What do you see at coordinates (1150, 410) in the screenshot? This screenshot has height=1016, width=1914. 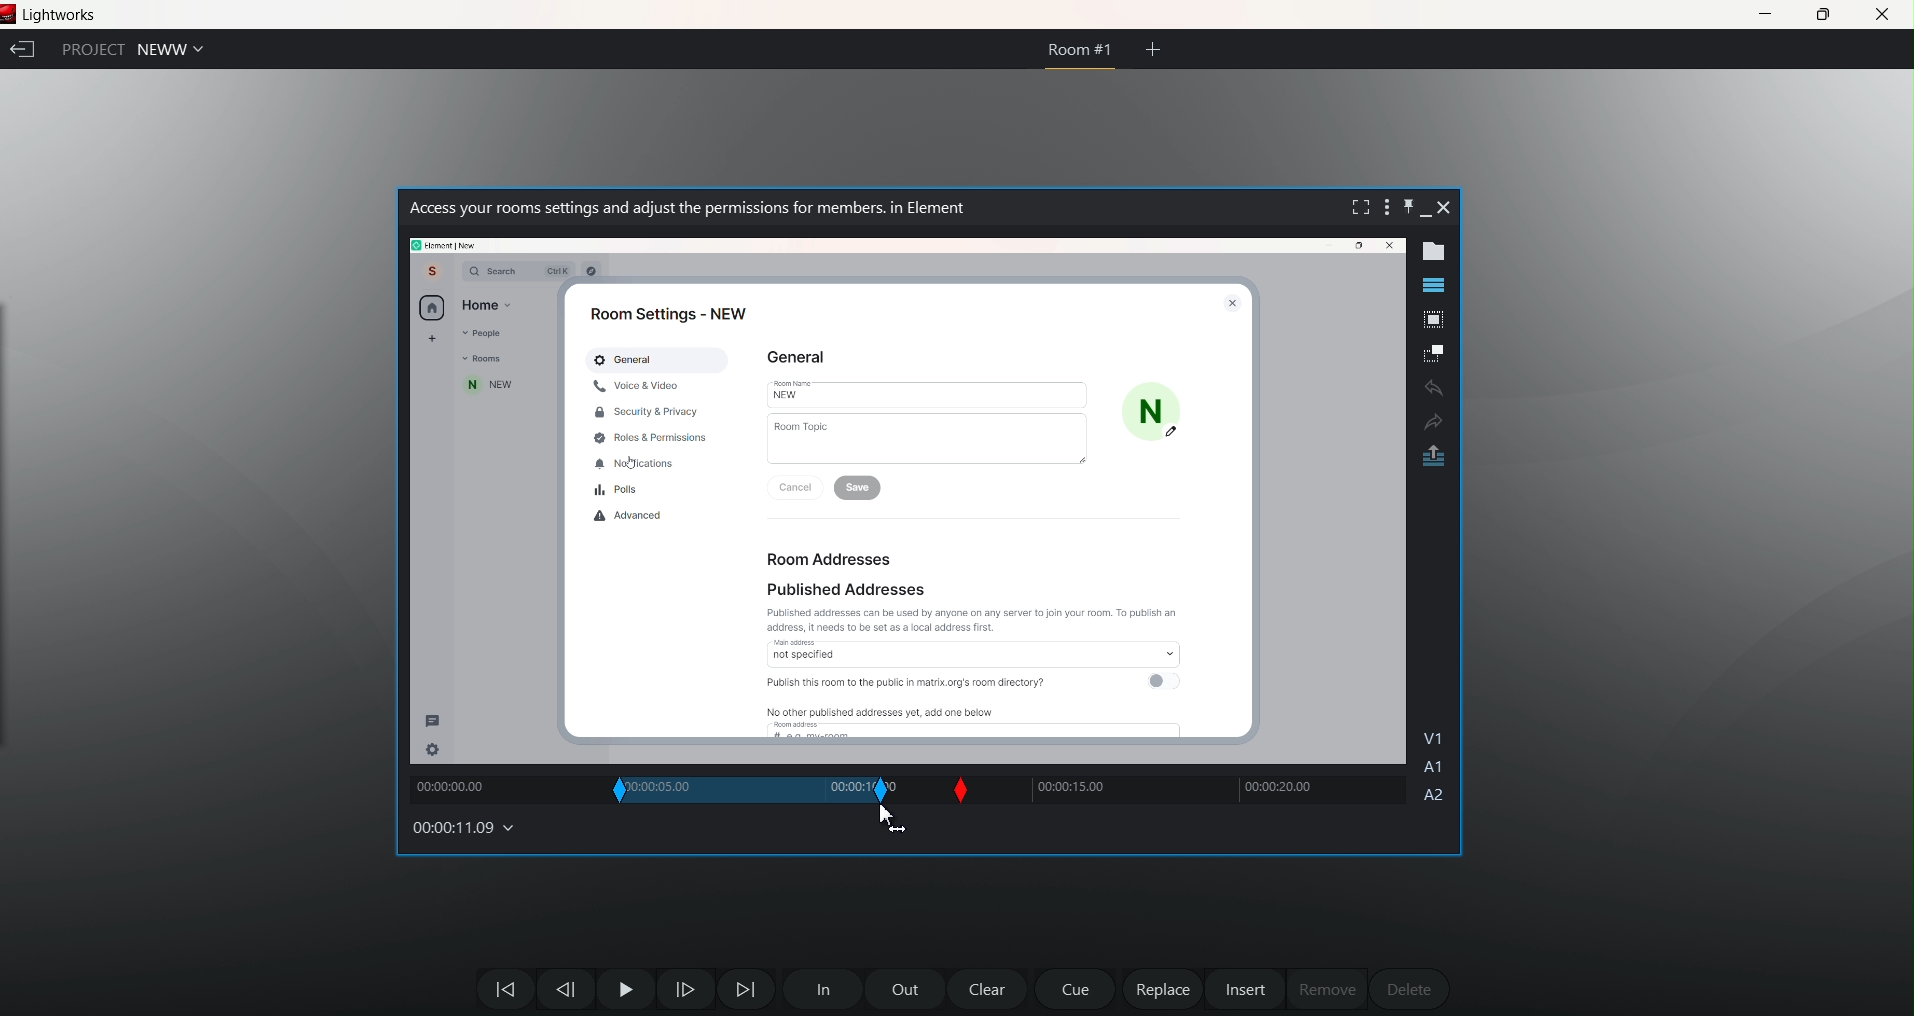 I see `N` at bounding box center [1150, 410].